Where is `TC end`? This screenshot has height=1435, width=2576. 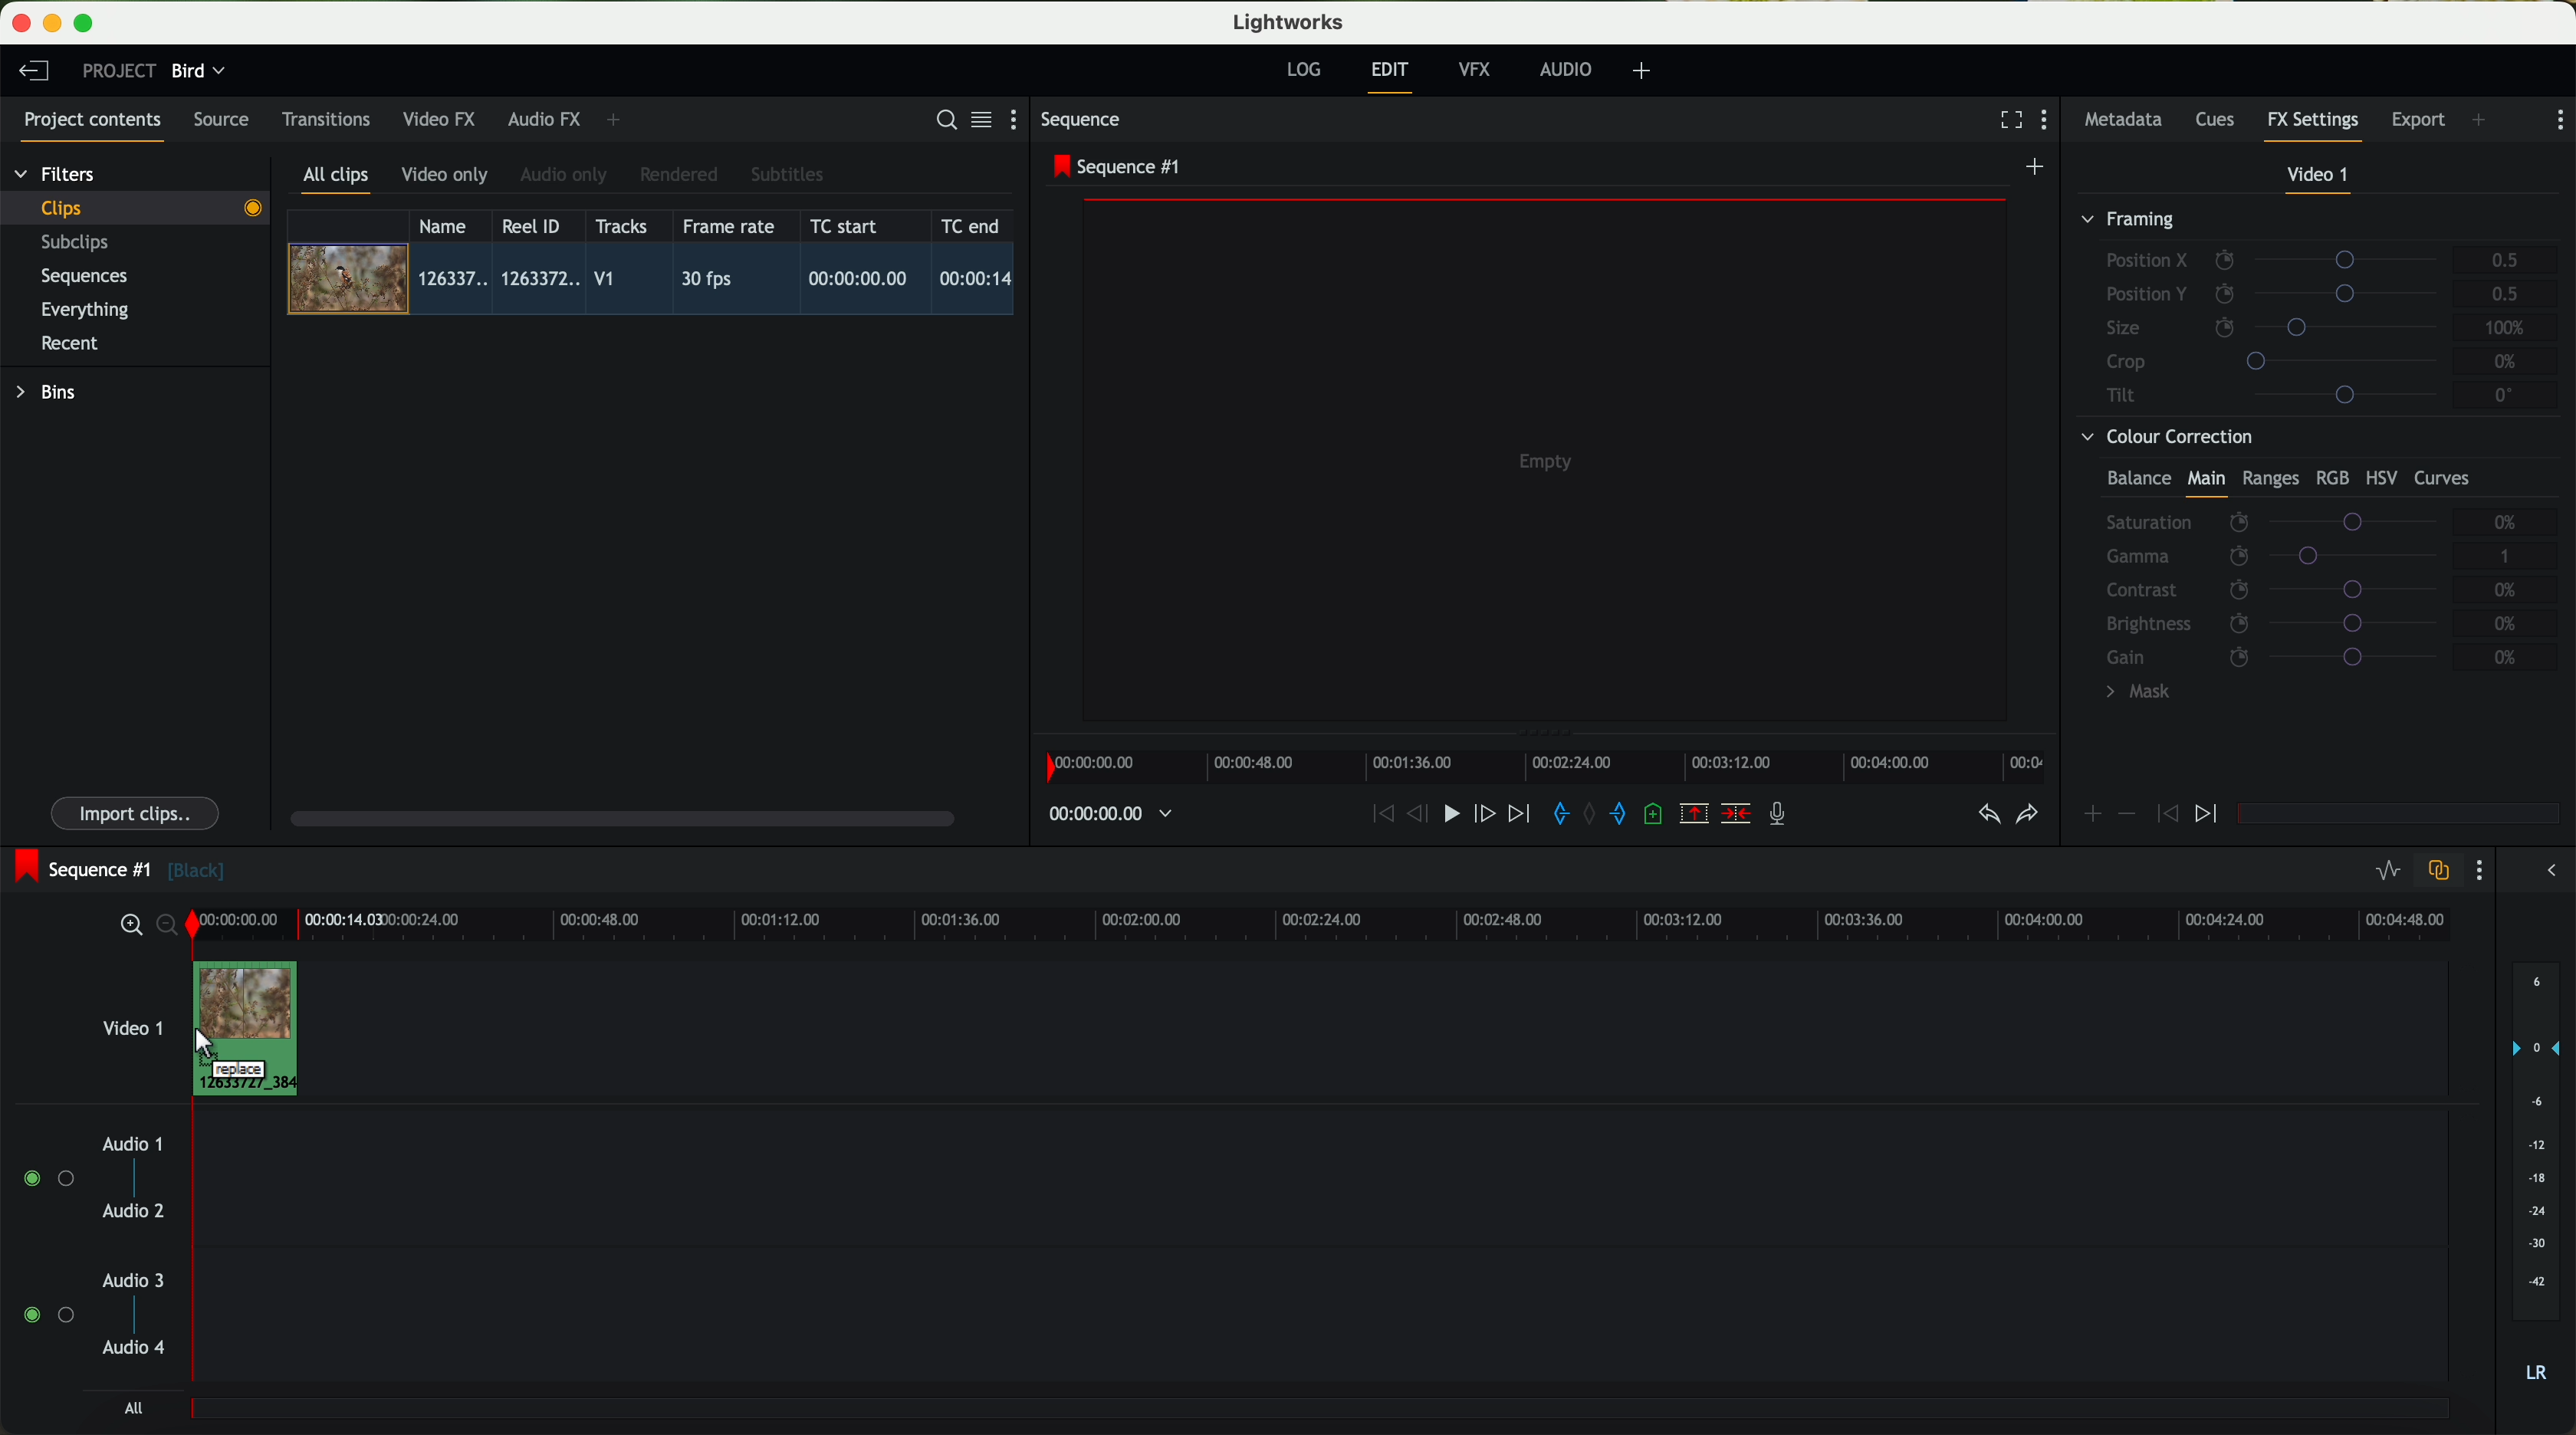
TC end is located at coordinates (972, 225).